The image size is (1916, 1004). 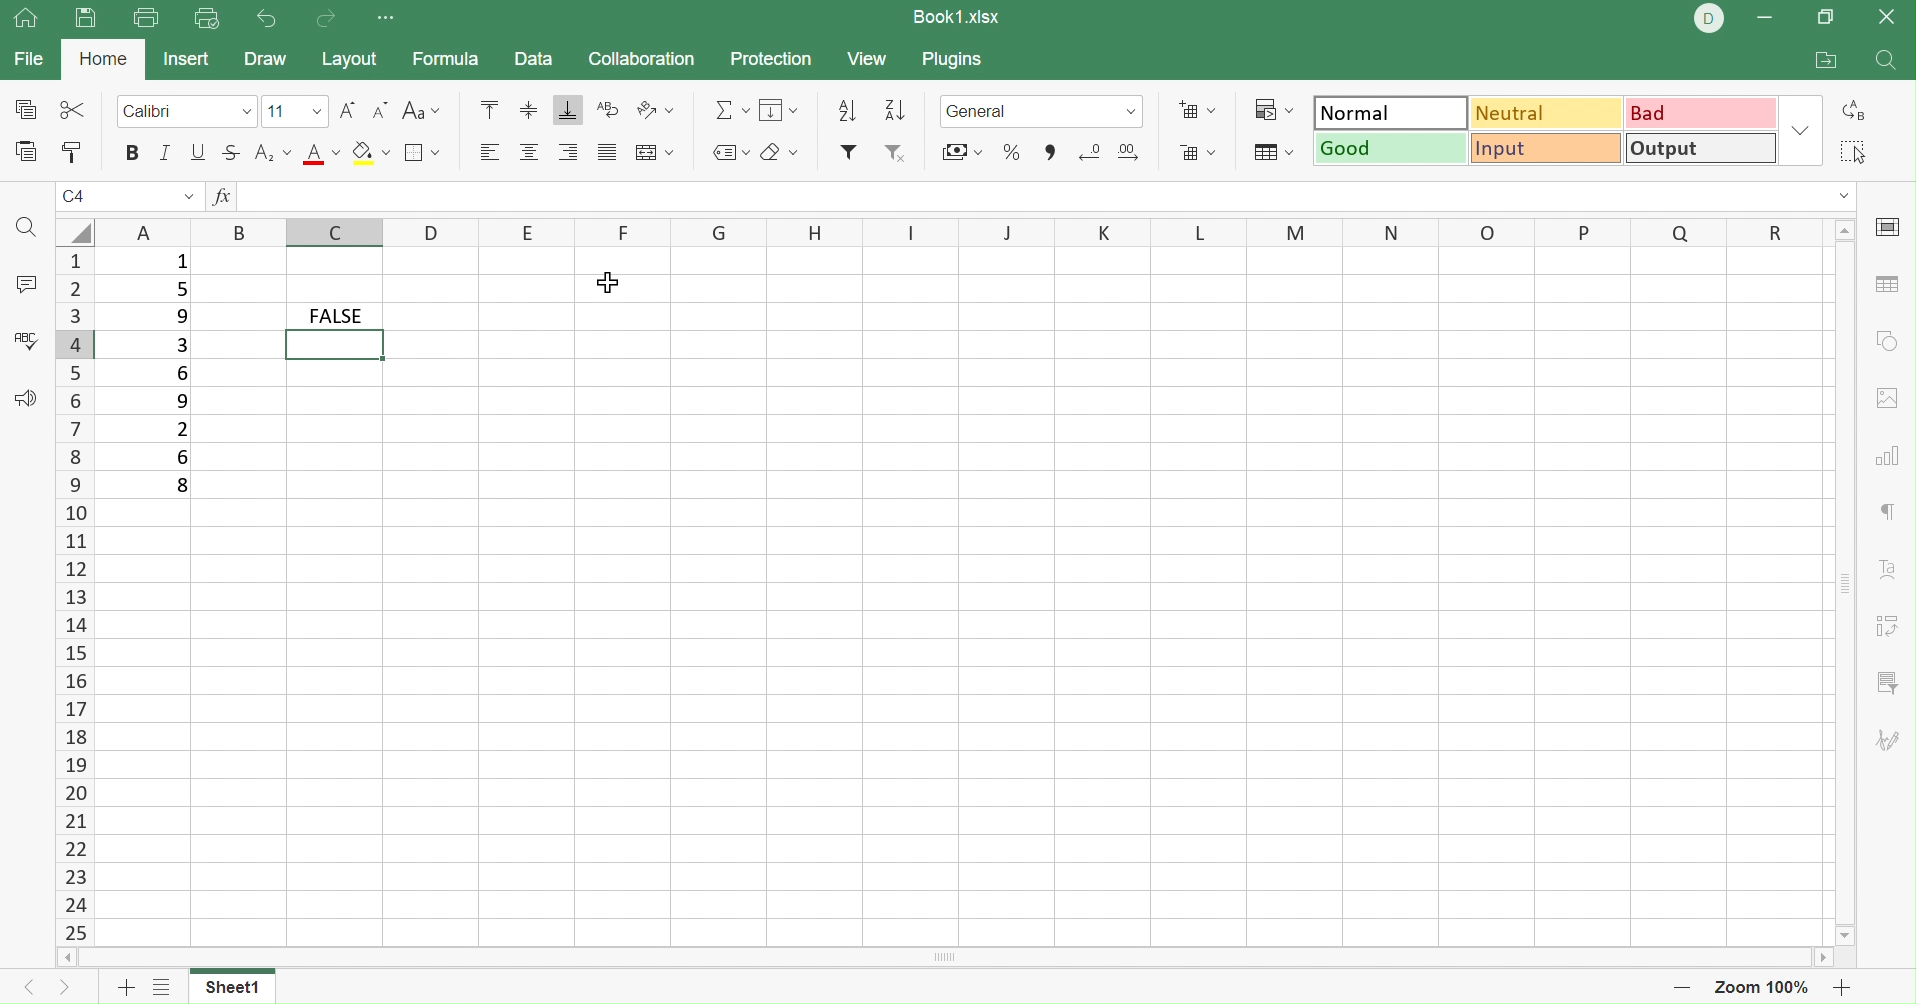 What do you see at coordinates (643, 58) in the screenshot?
I see `Collaboration` at bounding box center [643, 58].